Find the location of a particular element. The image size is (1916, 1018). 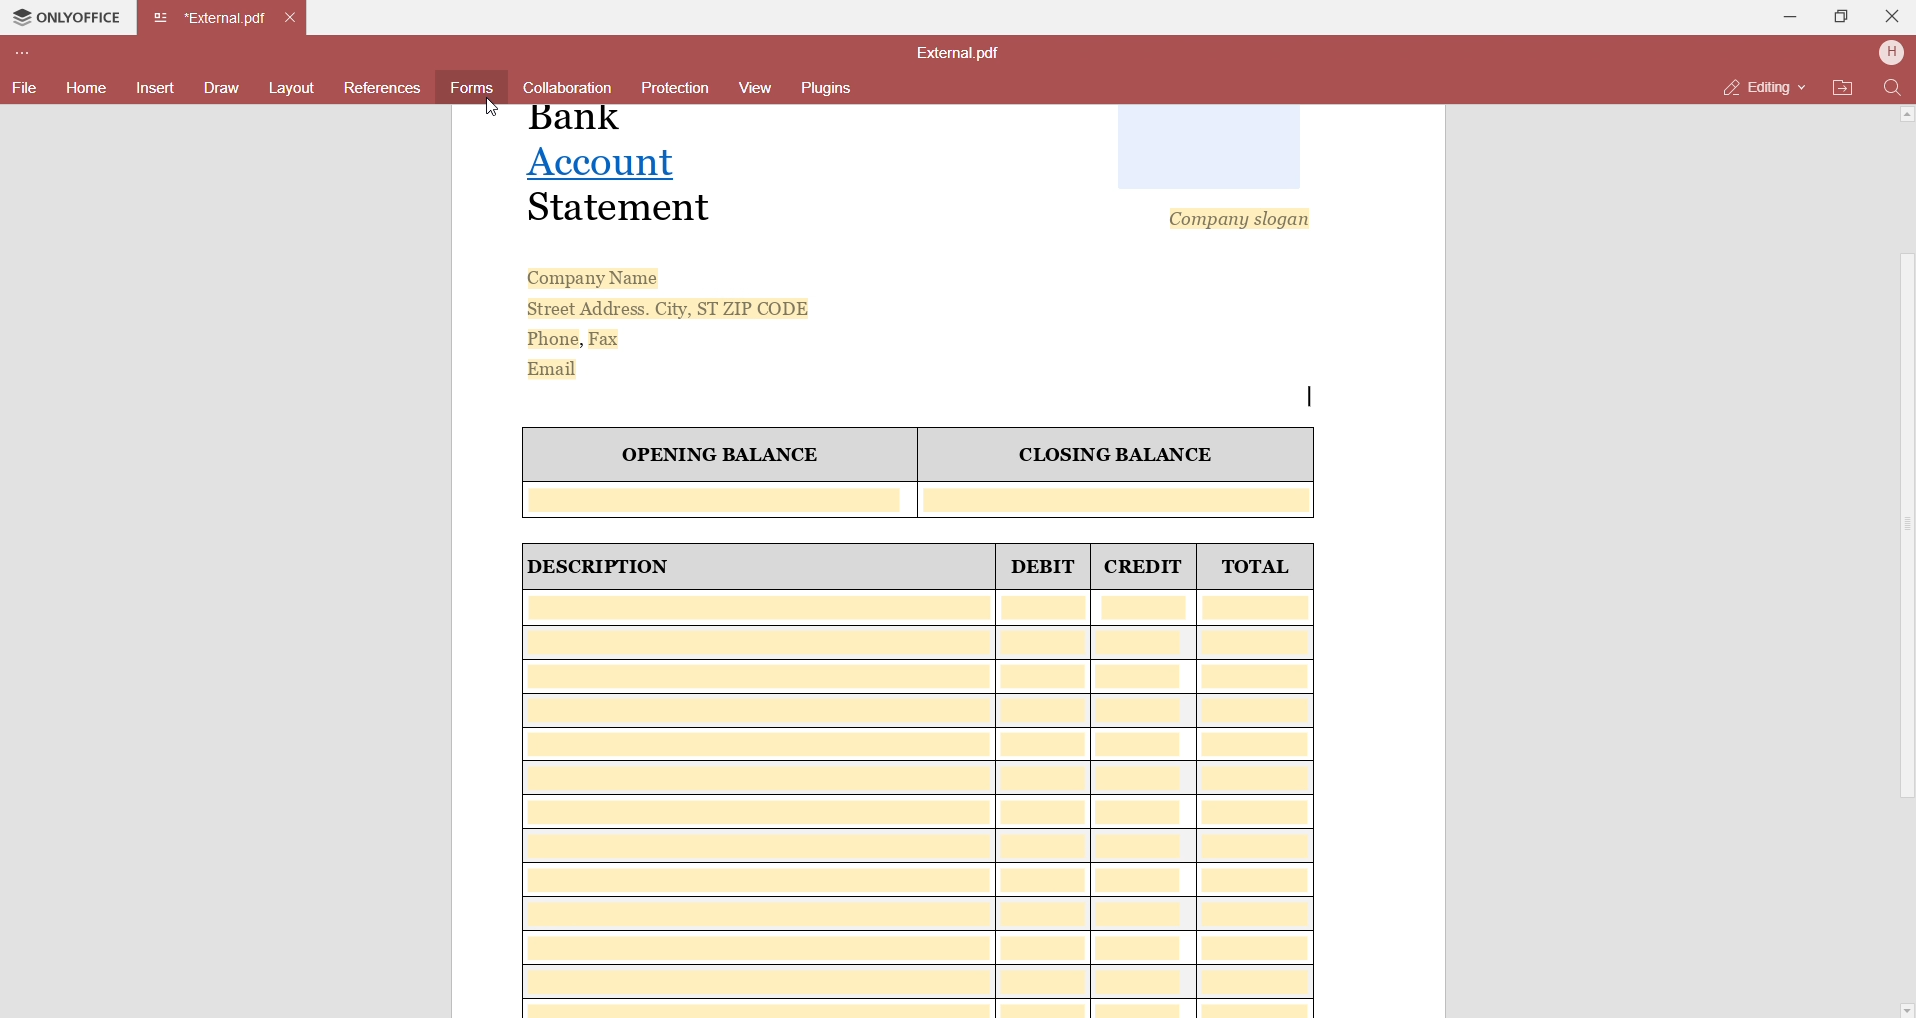

Text cursor is located at coordinates (1312, 397).